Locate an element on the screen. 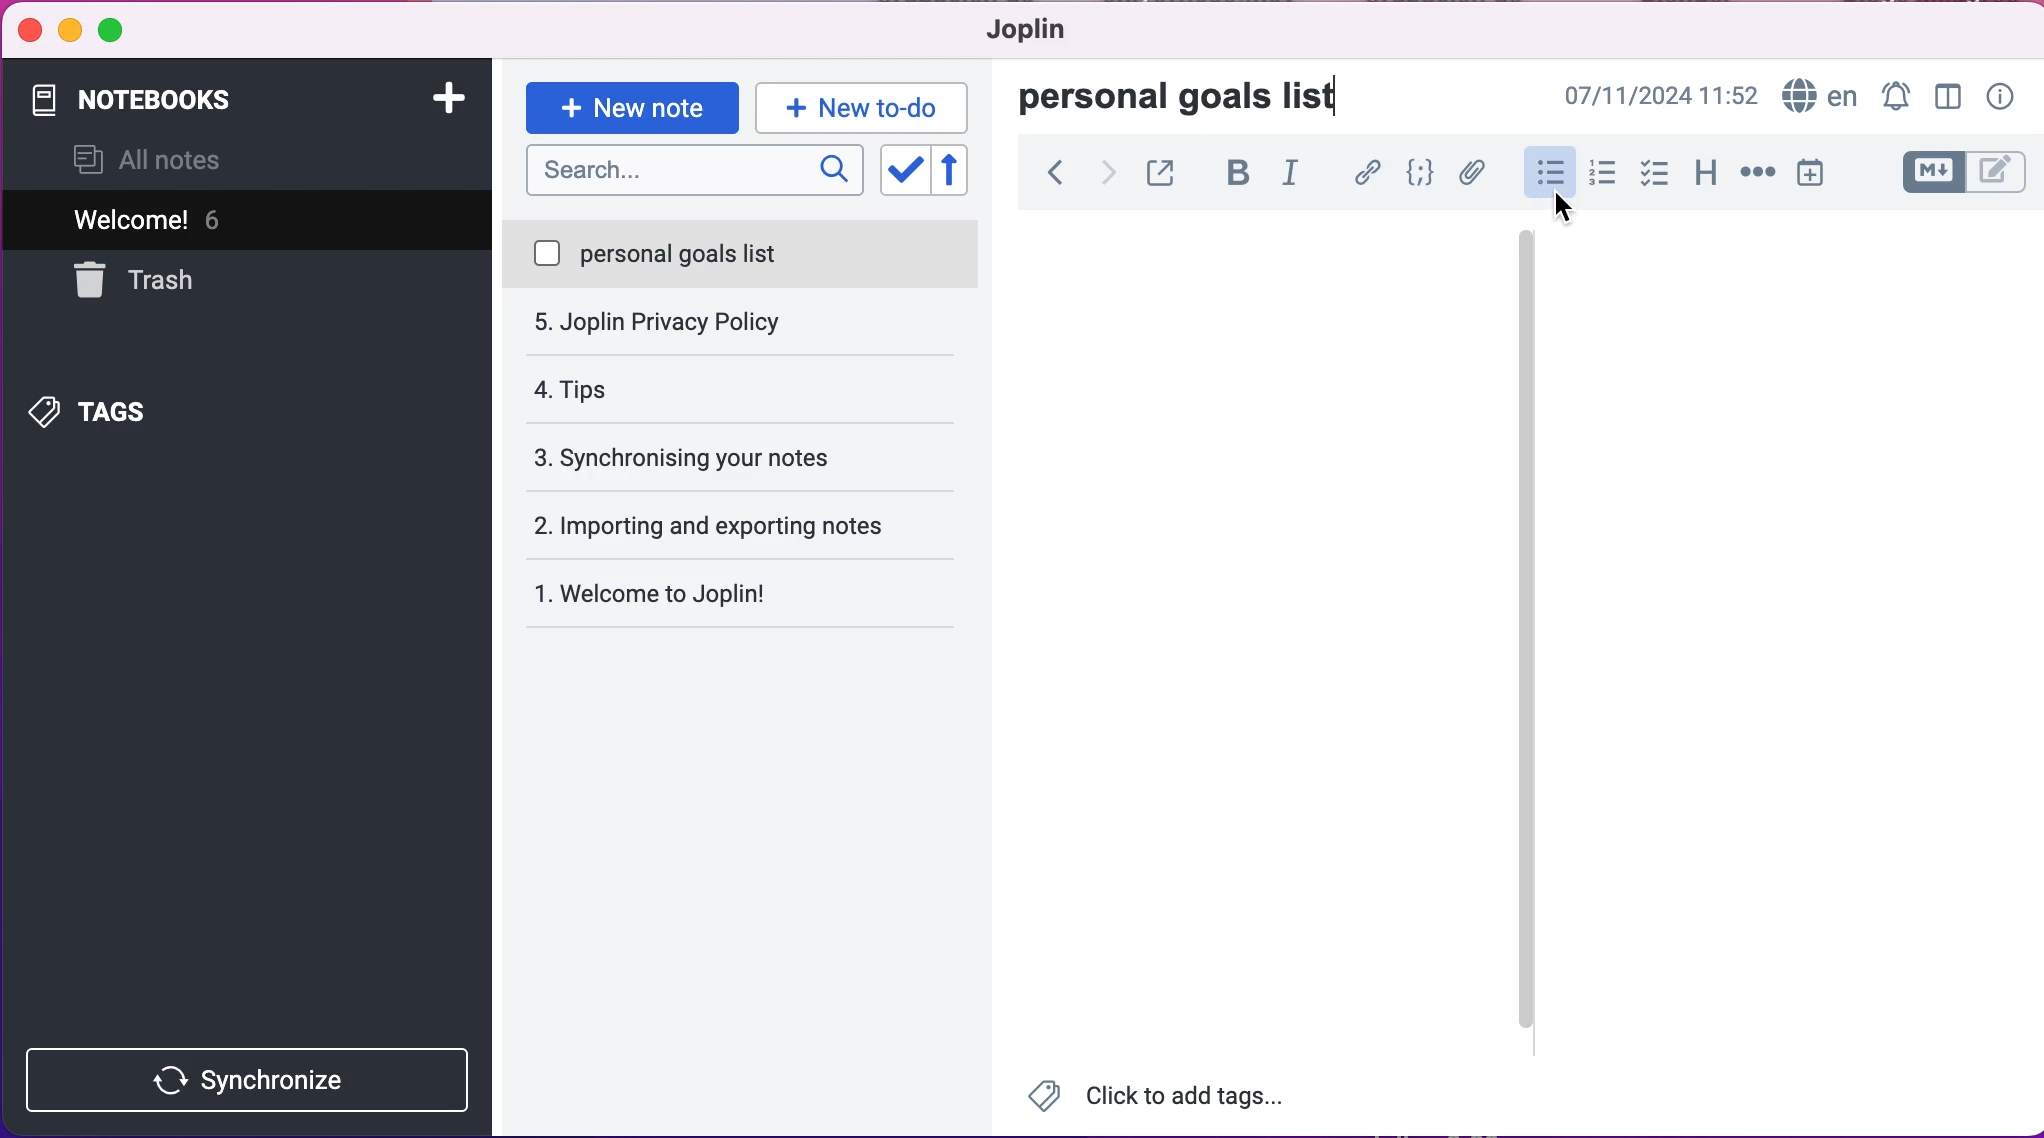 This screenshot has width=2044, height=1138. synchronize is located at coordinates (253, 1079).